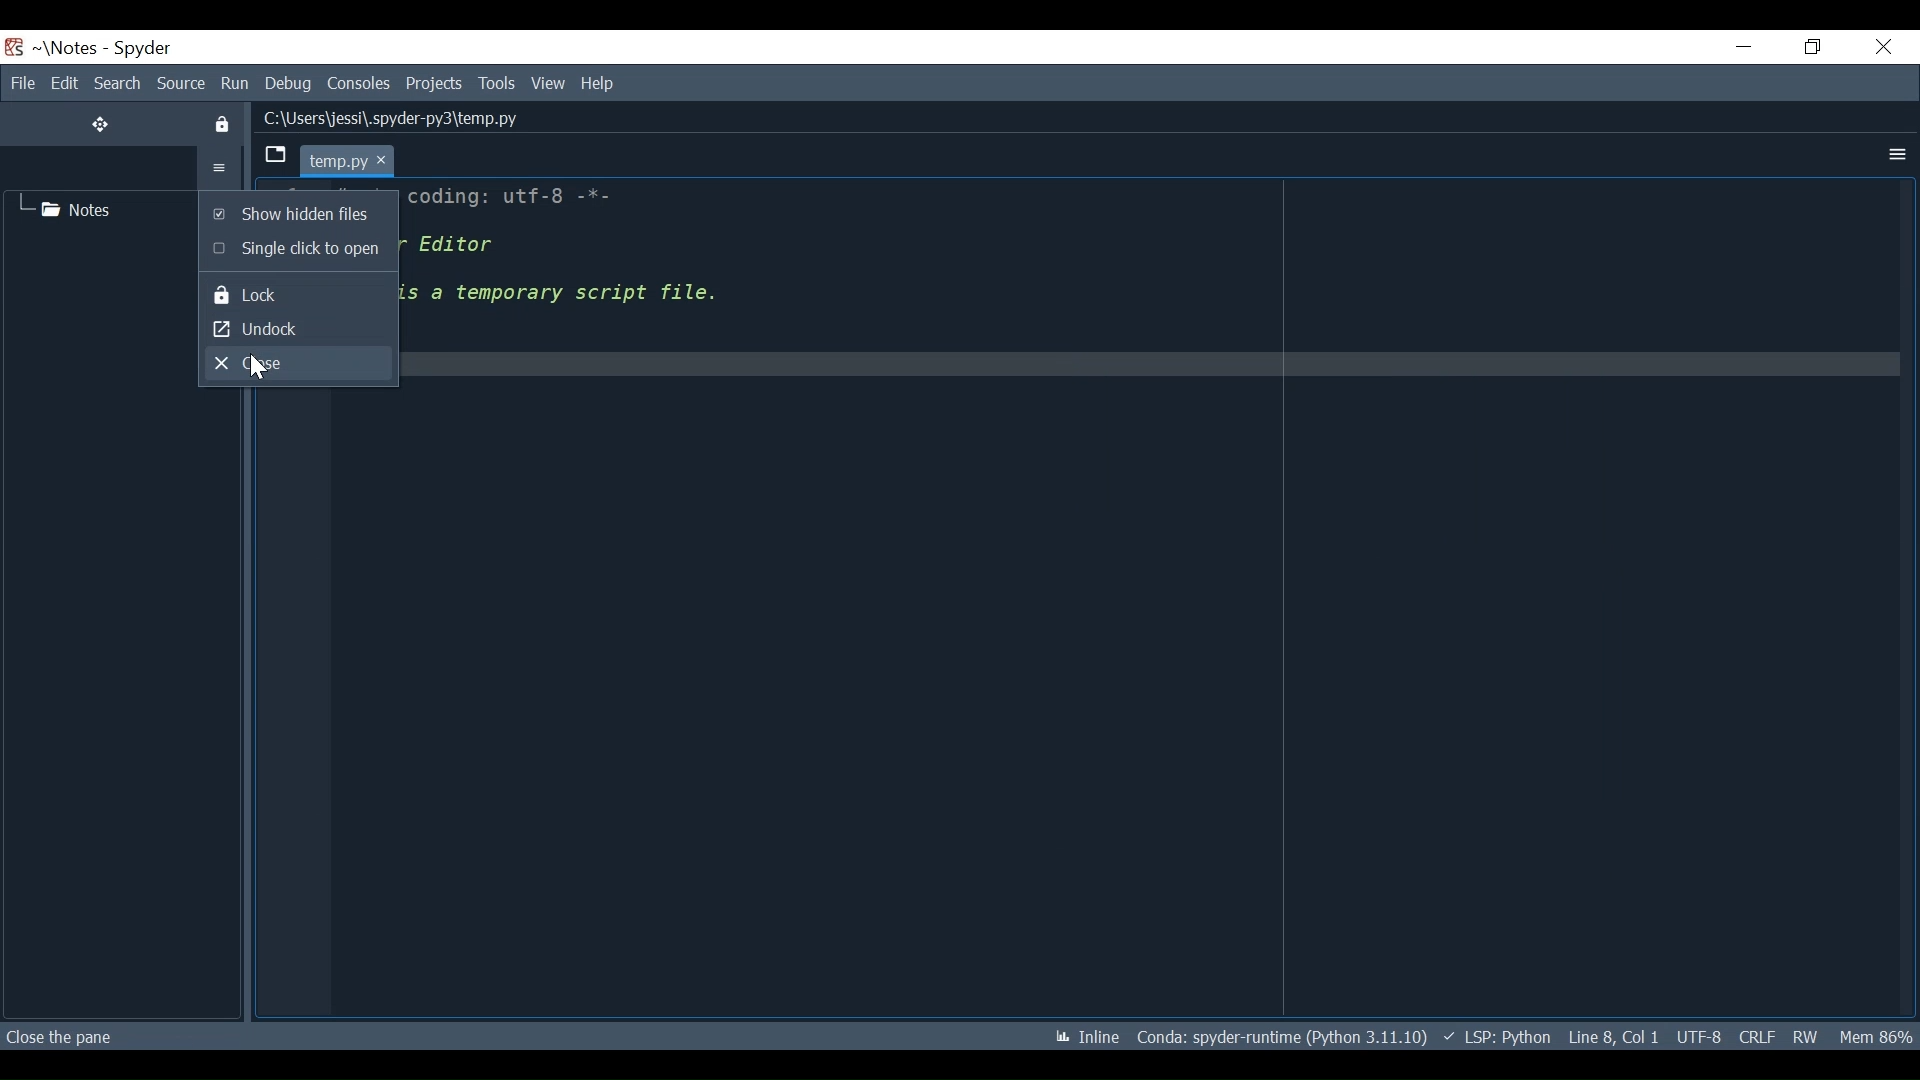 The height and width of the screenshot is (1080, 1920). What do you see at coordinates (273, 155) in the screenshot?
I see `Browse Tabs` at bounding box center [273, 155].